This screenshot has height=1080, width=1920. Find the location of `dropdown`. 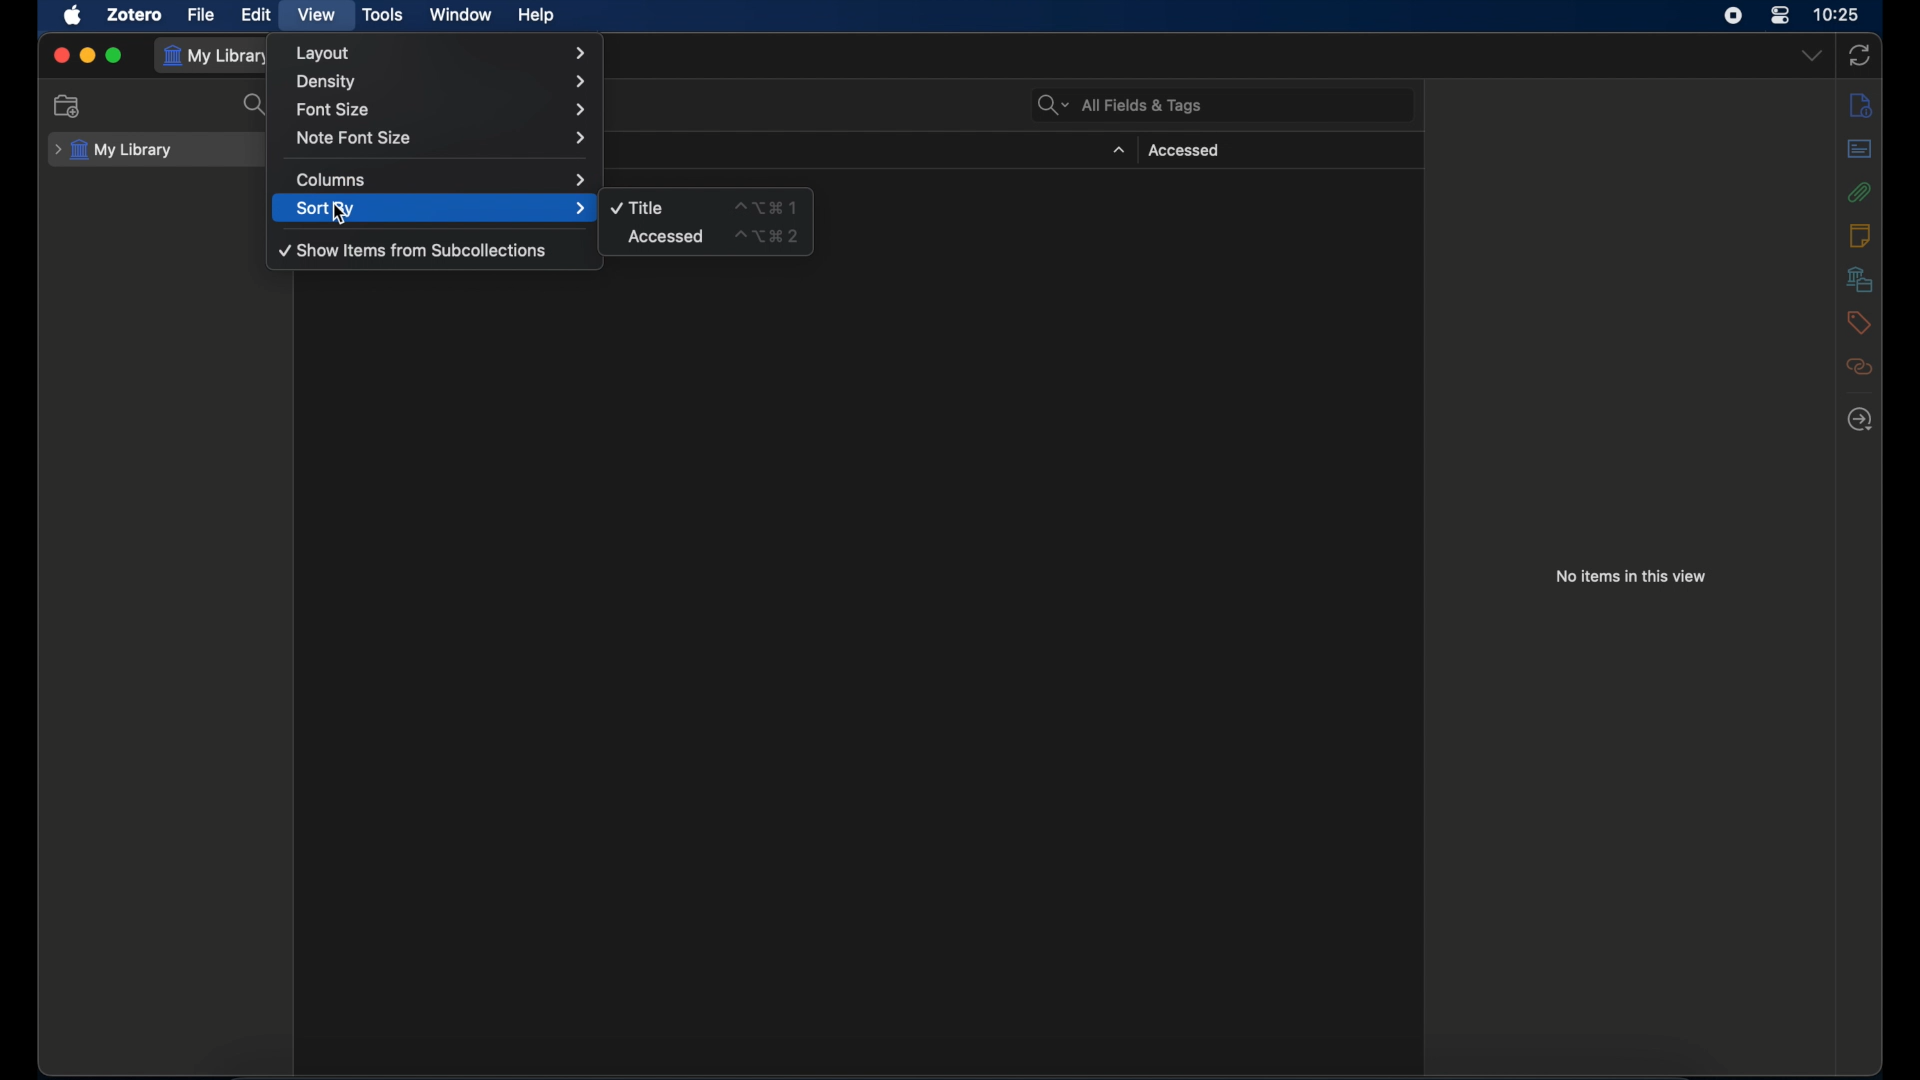

dropdown is located at coordinates (1117, 150).